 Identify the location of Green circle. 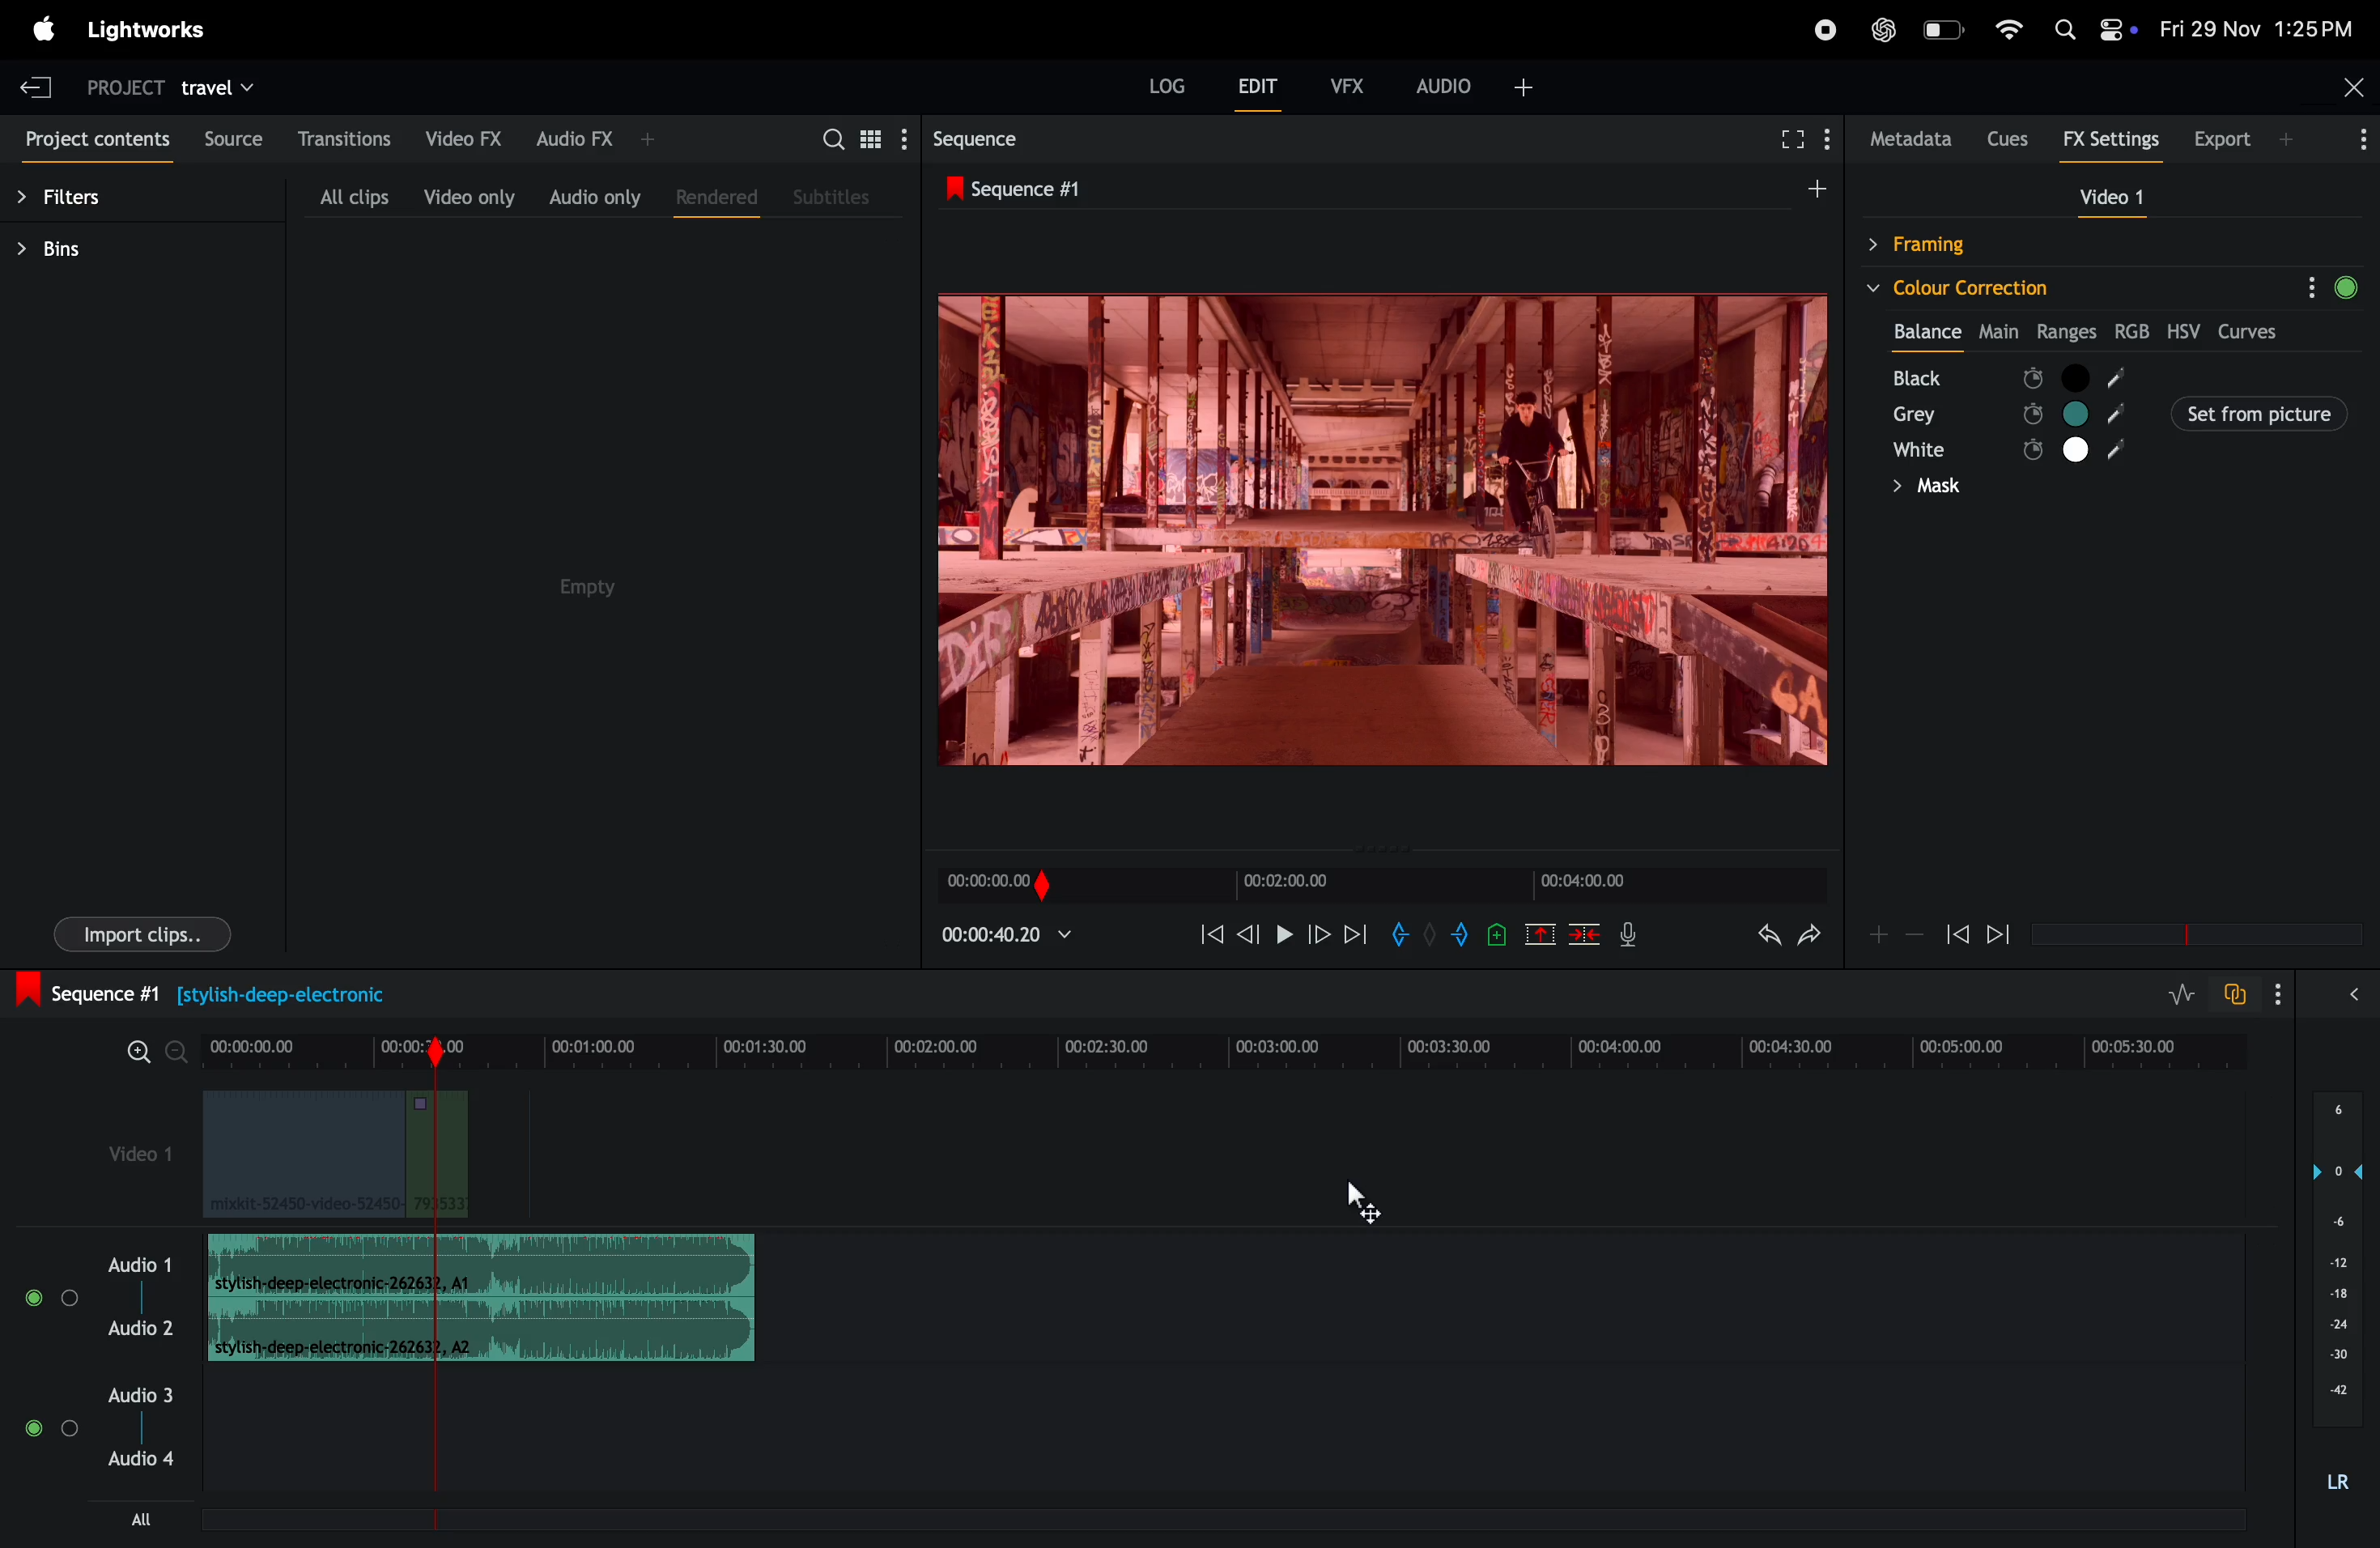
(2356, 282).